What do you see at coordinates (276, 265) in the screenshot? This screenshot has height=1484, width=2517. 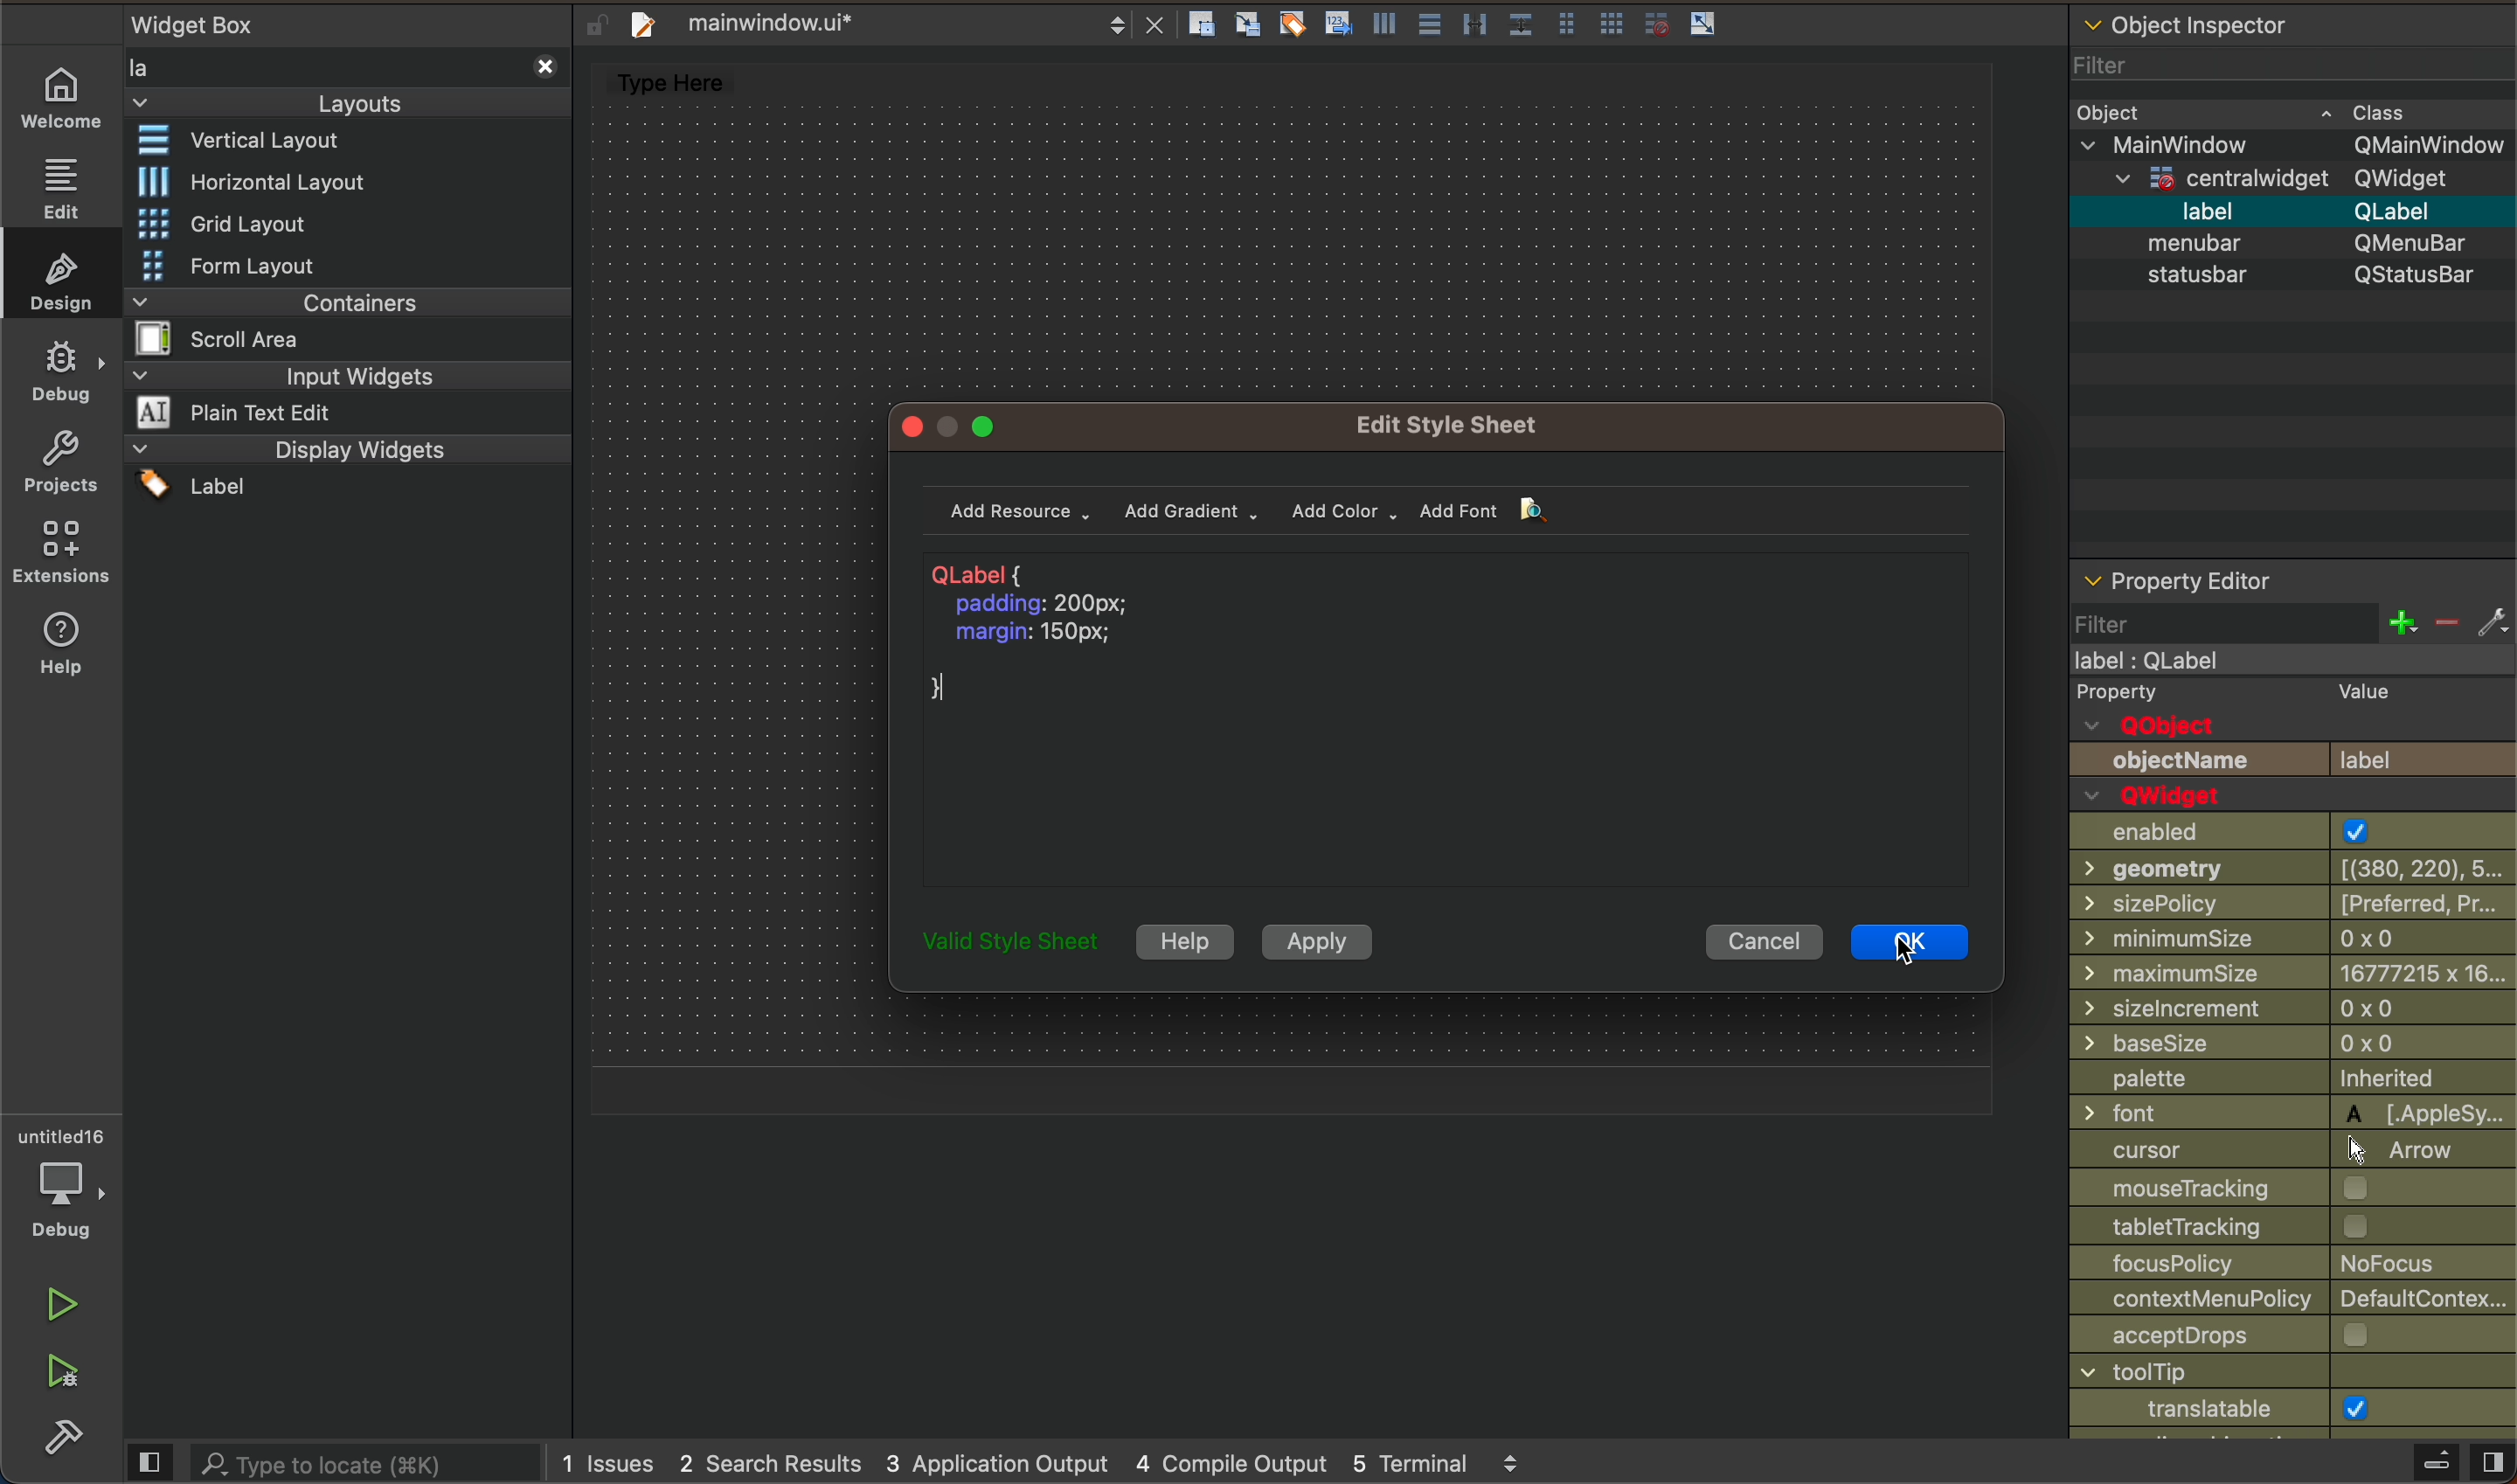 I see `form layout` at bounding box center [276, 265].